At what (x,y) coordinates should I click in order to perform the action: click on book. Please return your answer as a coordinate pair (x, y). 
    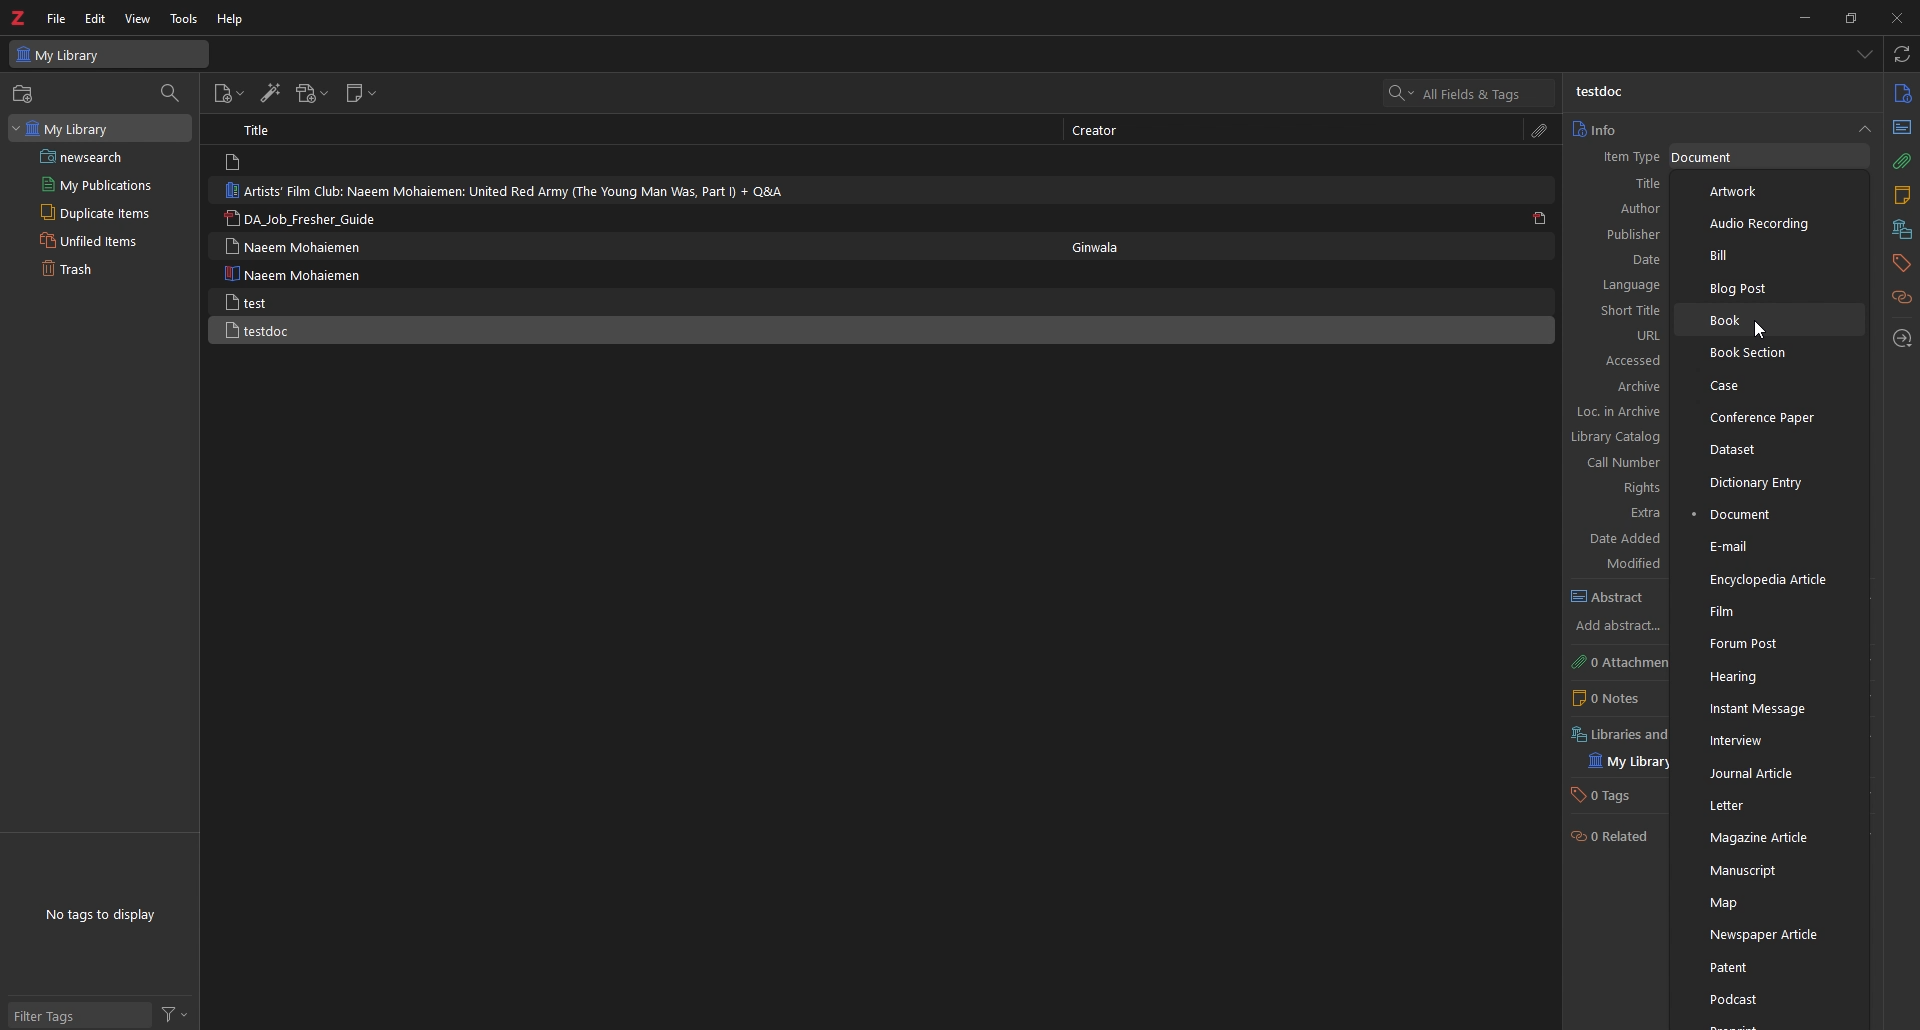
    Looking at the image, I should click on (1772, 321).